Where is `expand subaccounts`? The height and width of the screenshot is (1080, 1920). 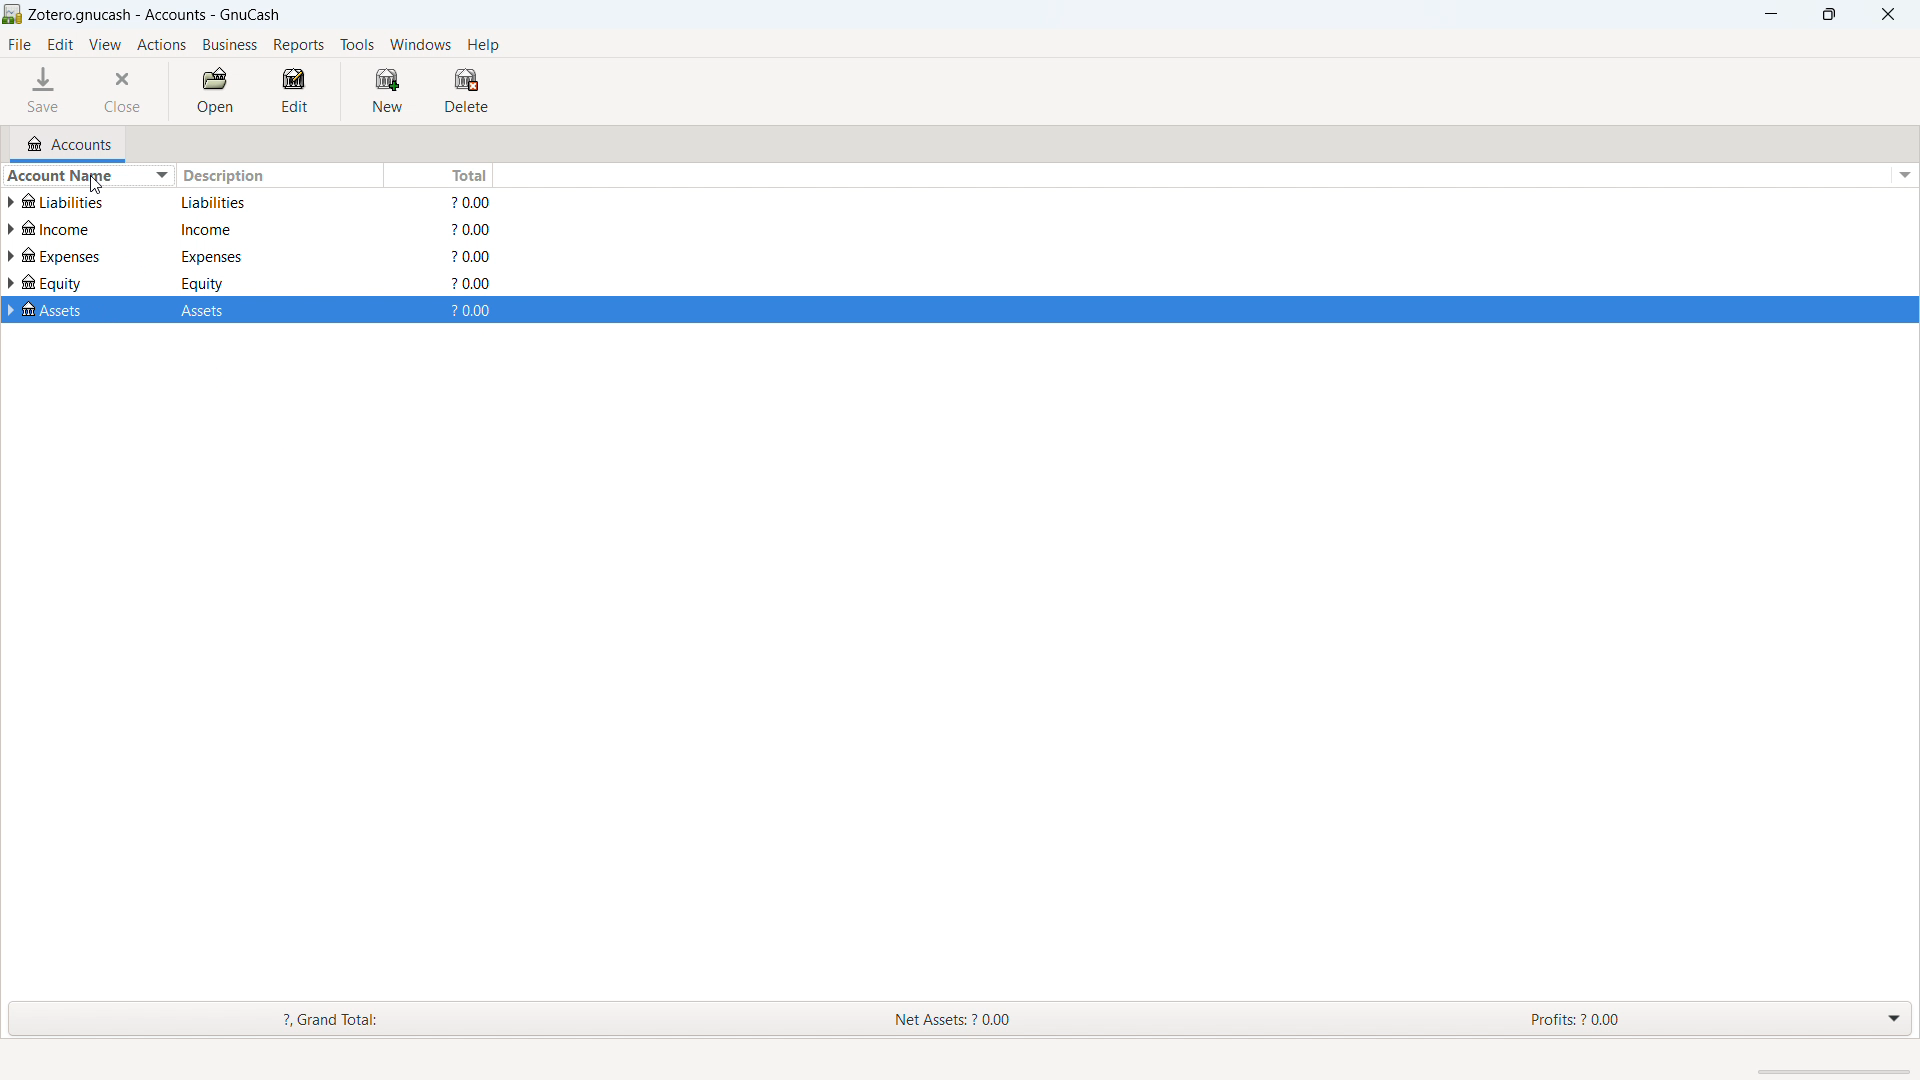
expand subaccounts is located at coordinates (12, 257).